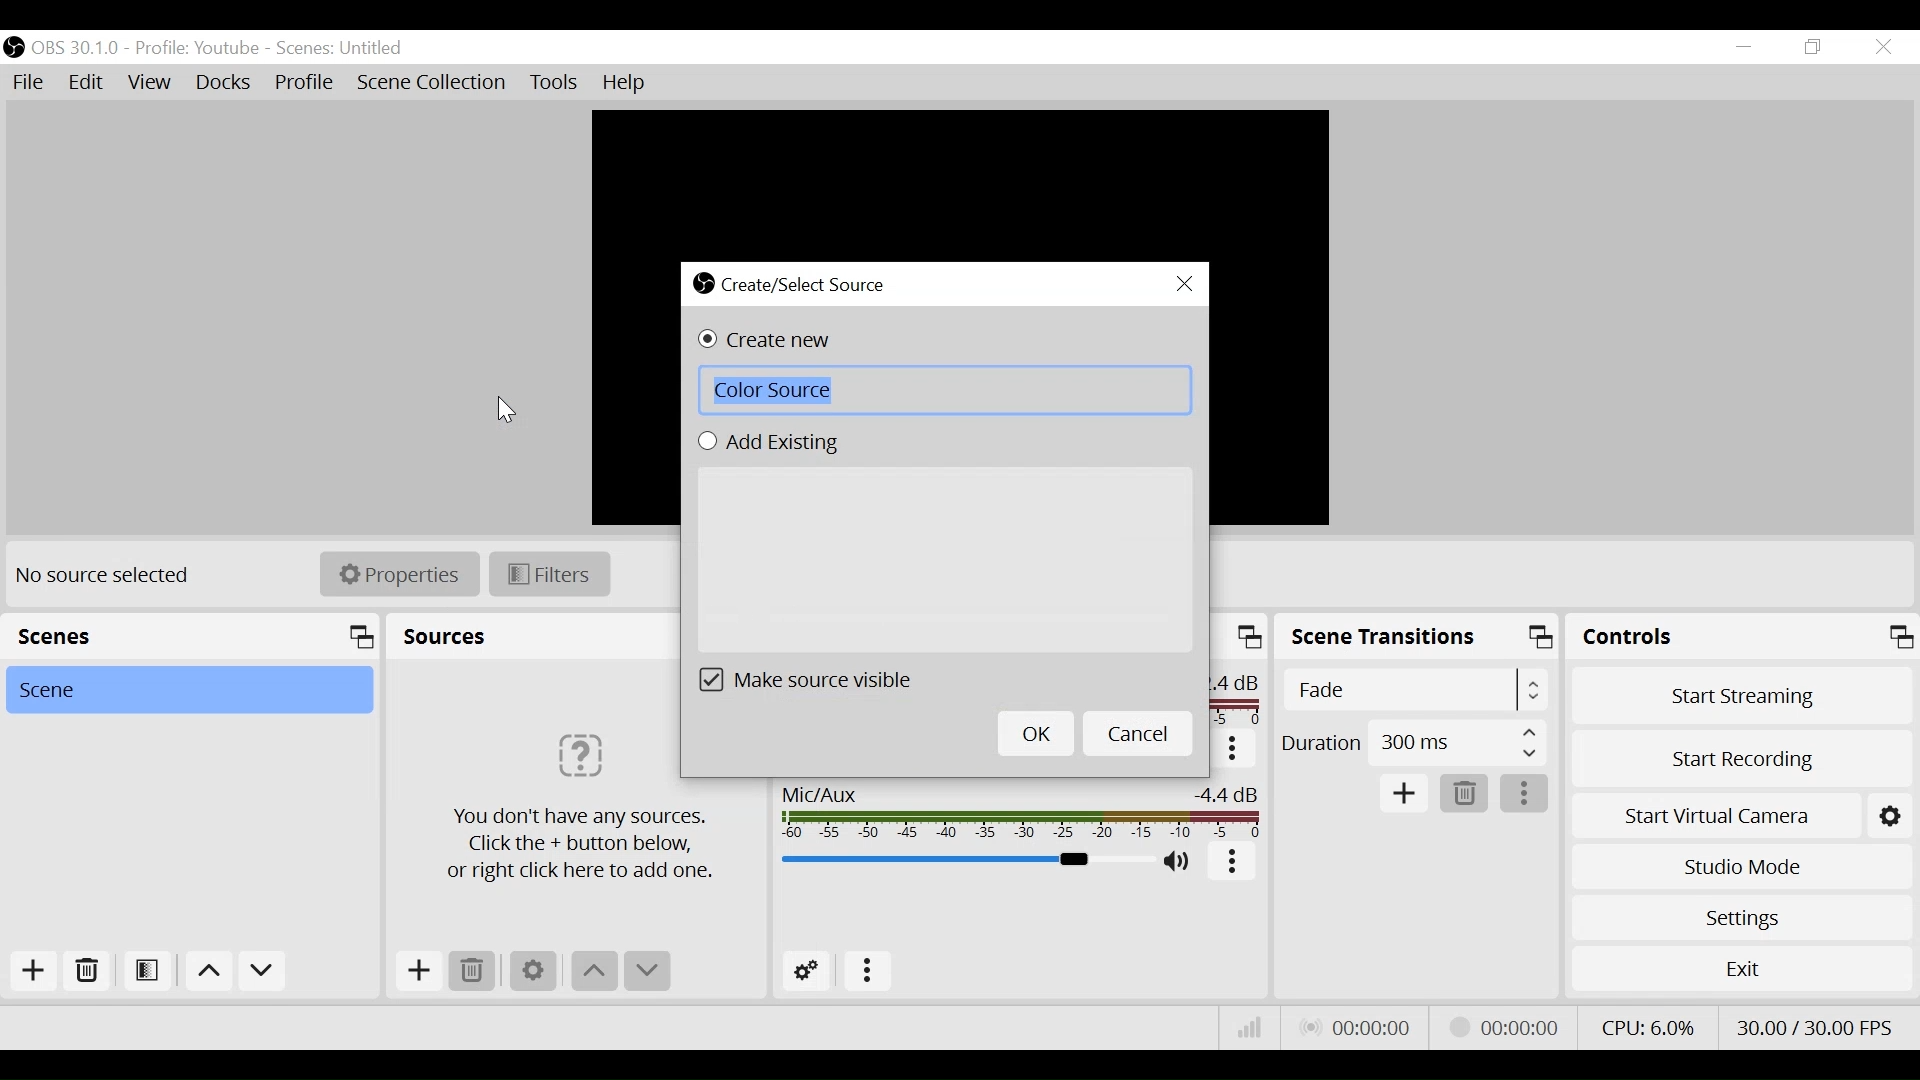  I want to click on Delete, so click(473, 971).